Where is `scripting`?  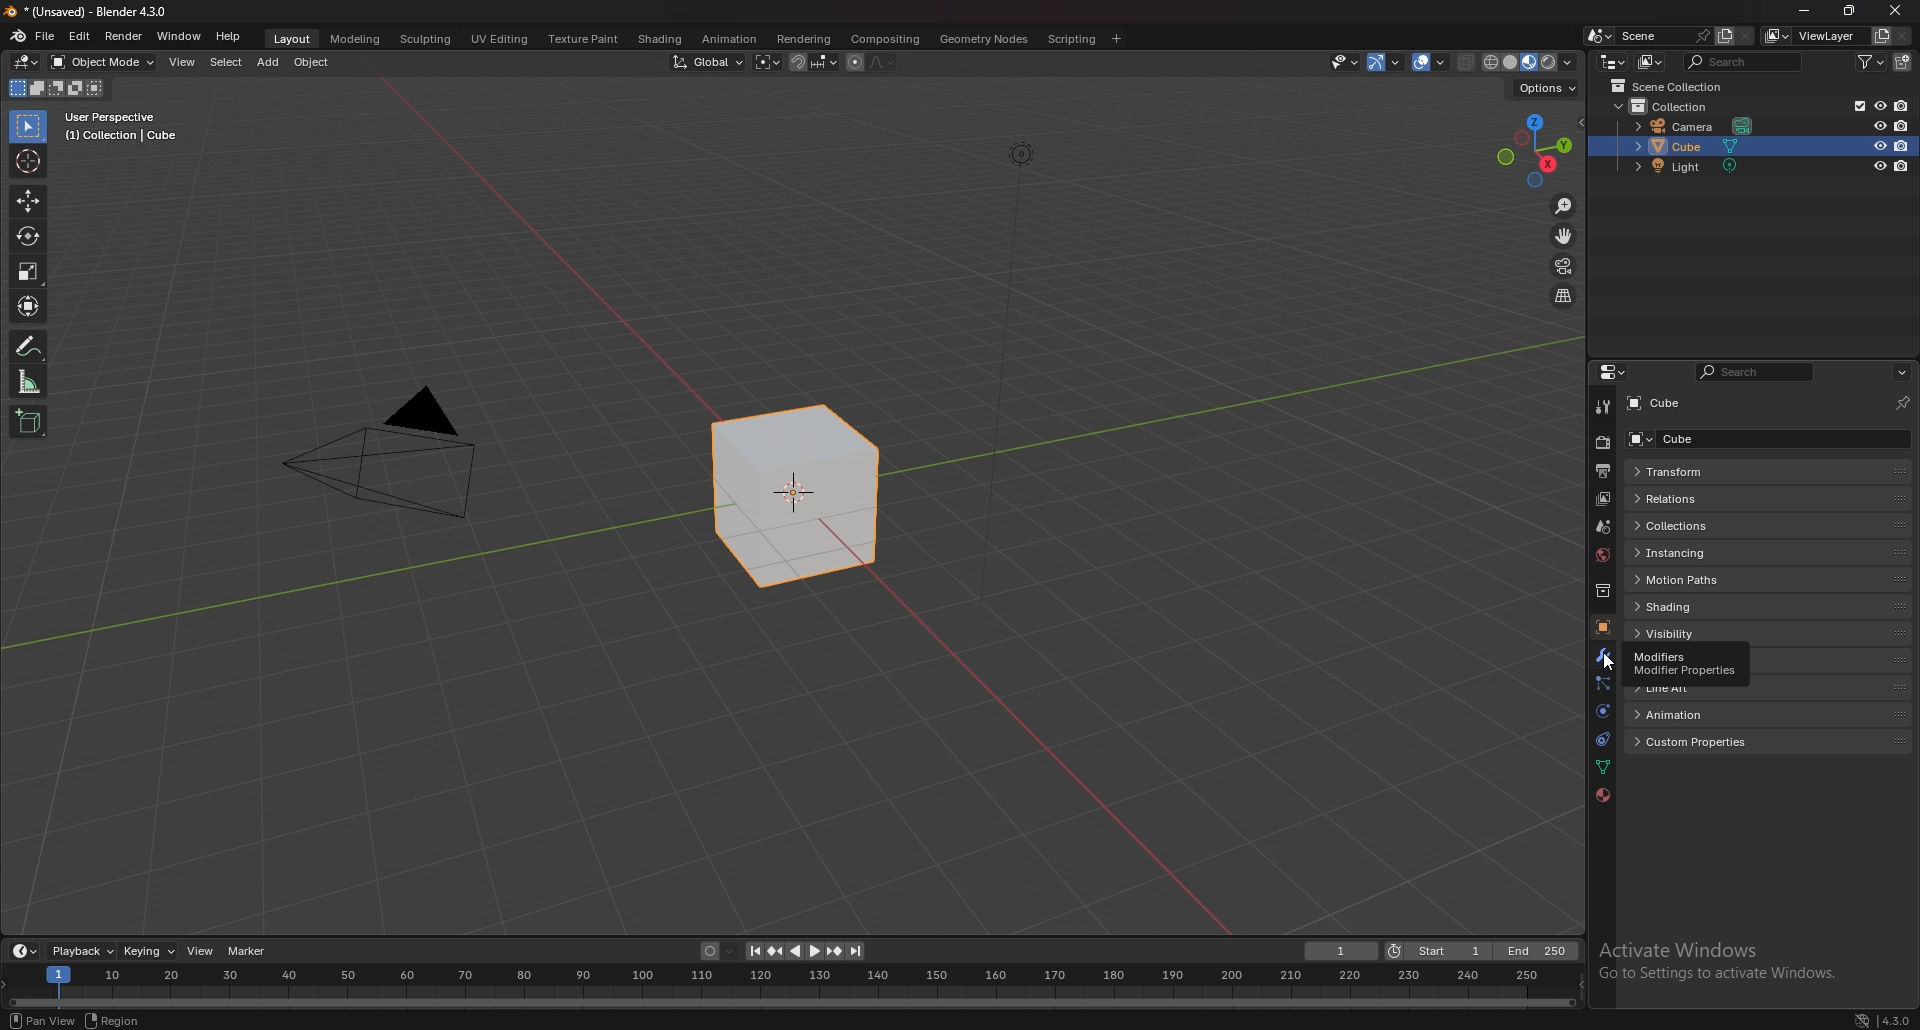 scripting is located at coordinates (1071, 39).